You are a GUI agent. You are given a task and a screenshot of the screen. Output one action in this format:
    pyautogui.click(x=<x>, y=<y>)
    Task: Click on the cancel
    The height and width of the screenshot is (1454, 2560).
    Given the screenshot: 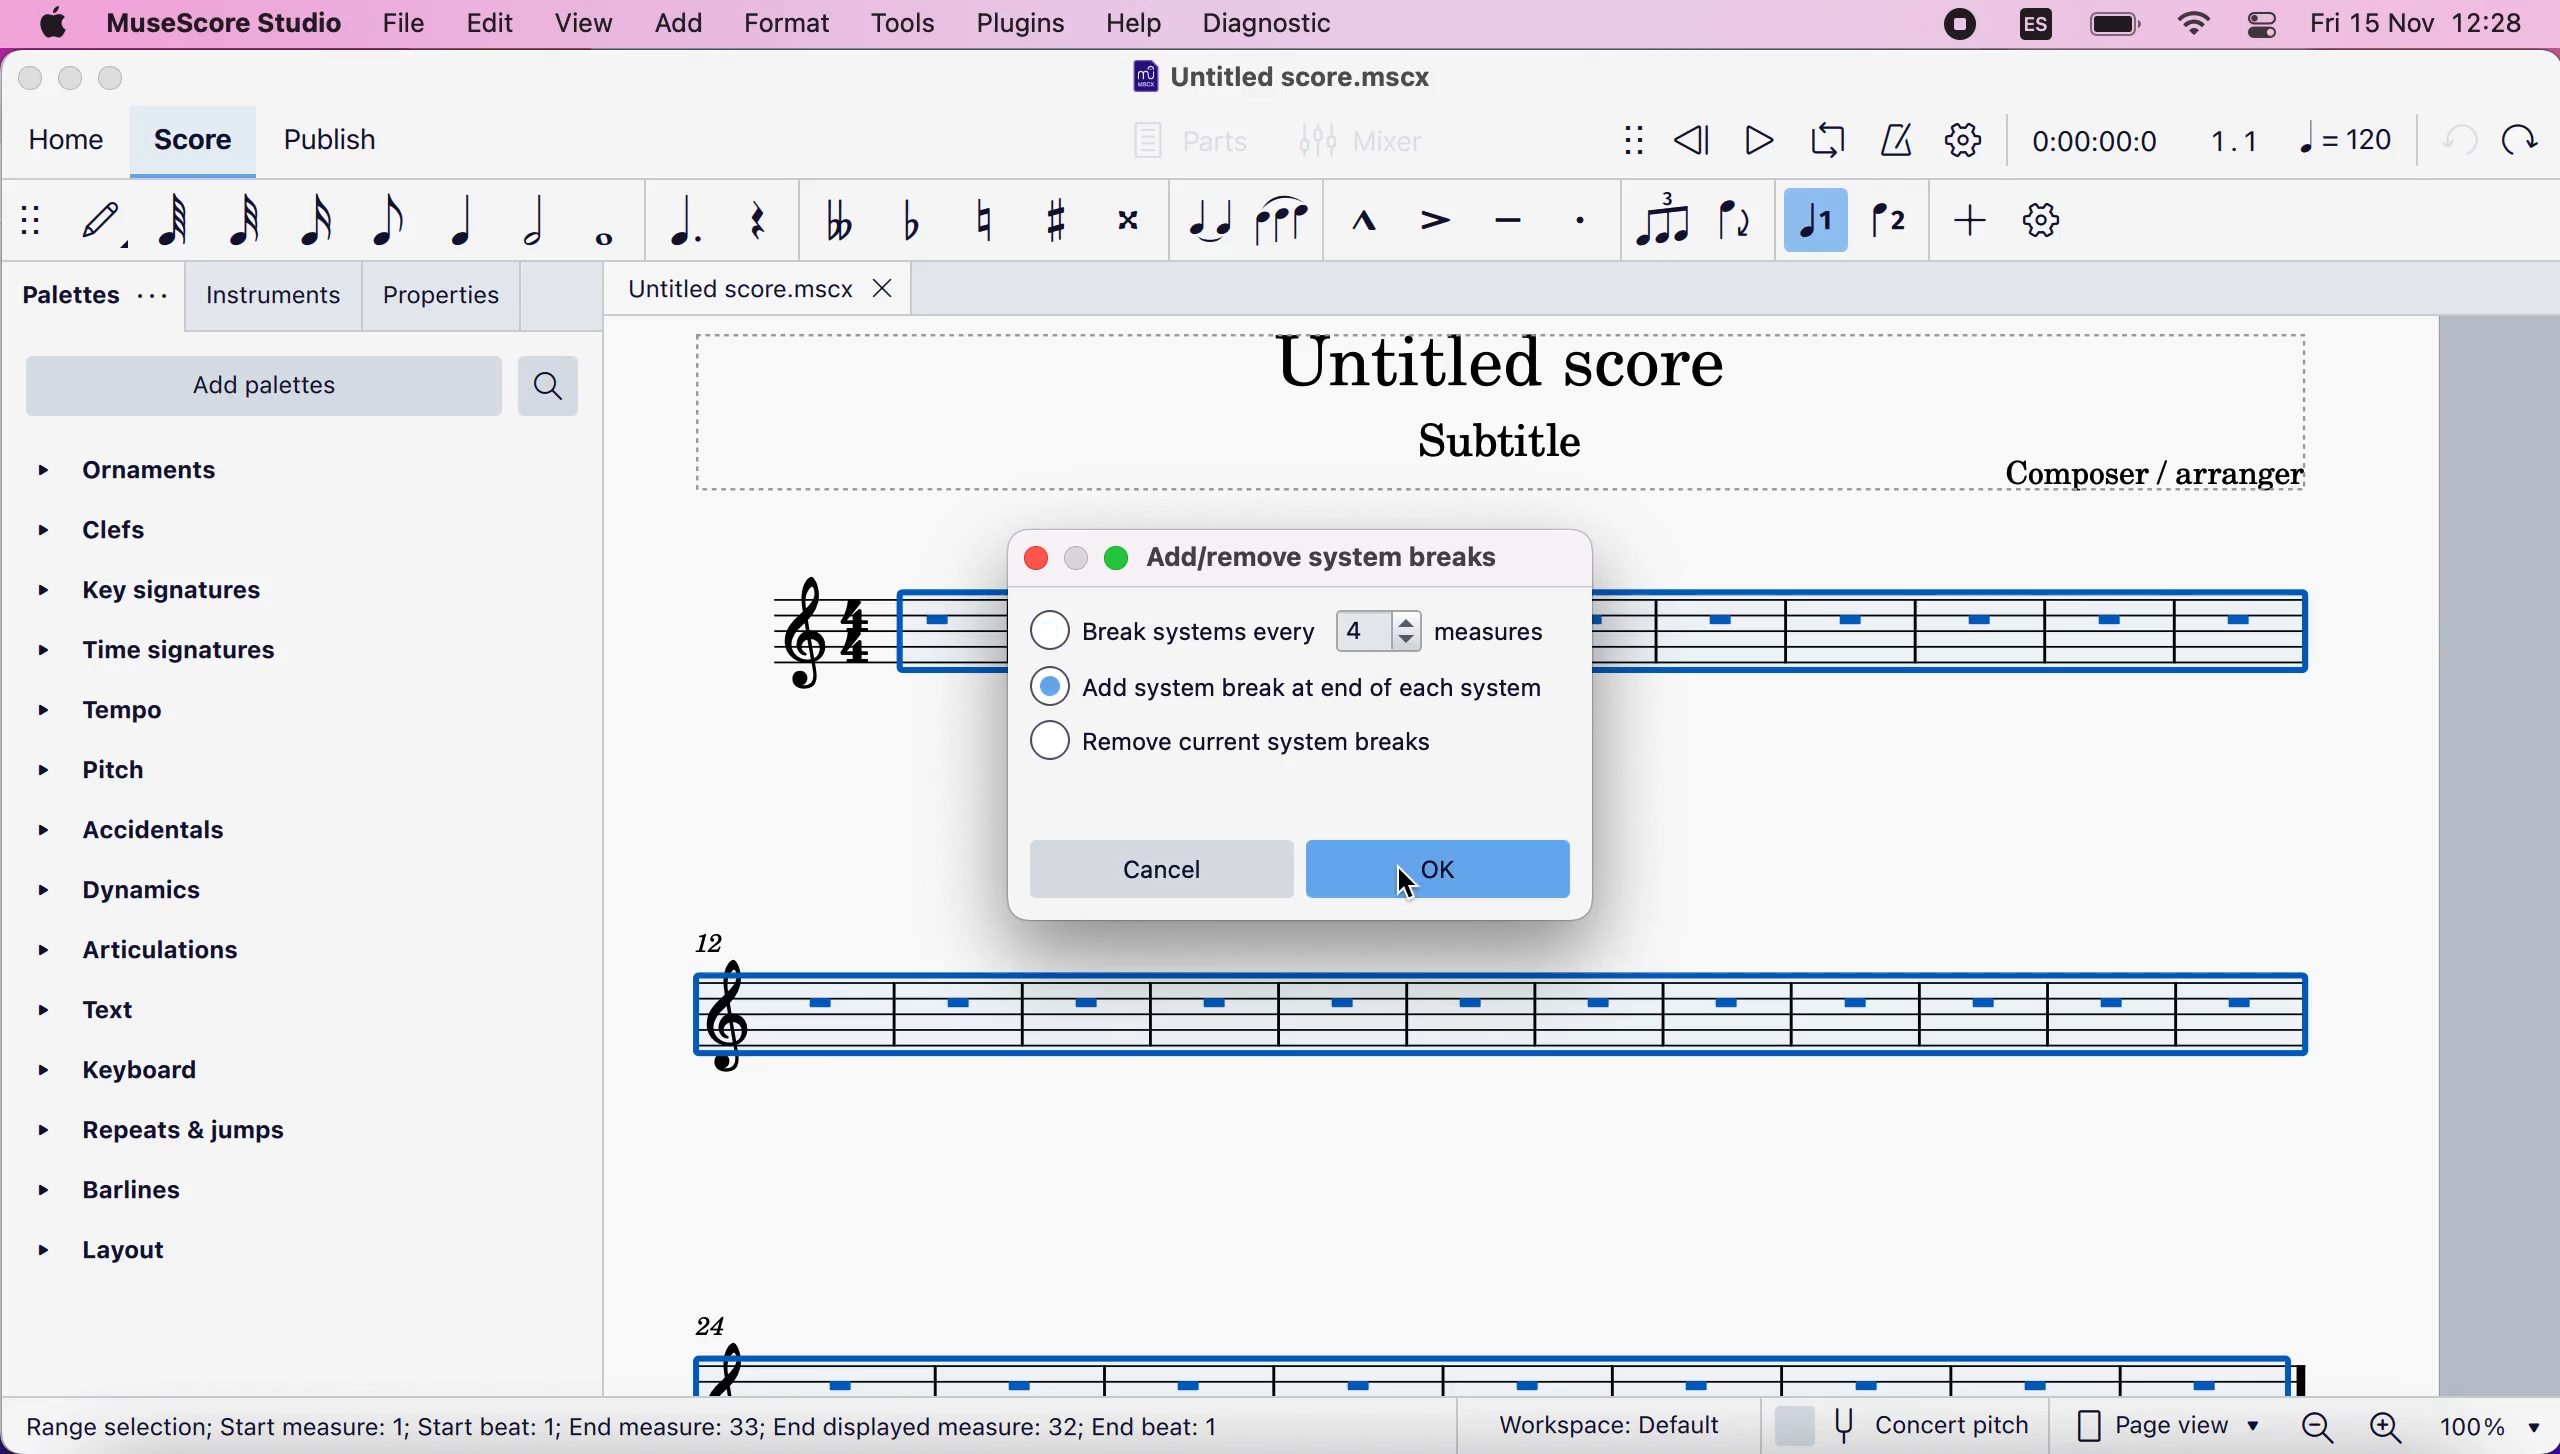 What is the action you would take?
    pyautogui.click(x=1158, y=869)
    